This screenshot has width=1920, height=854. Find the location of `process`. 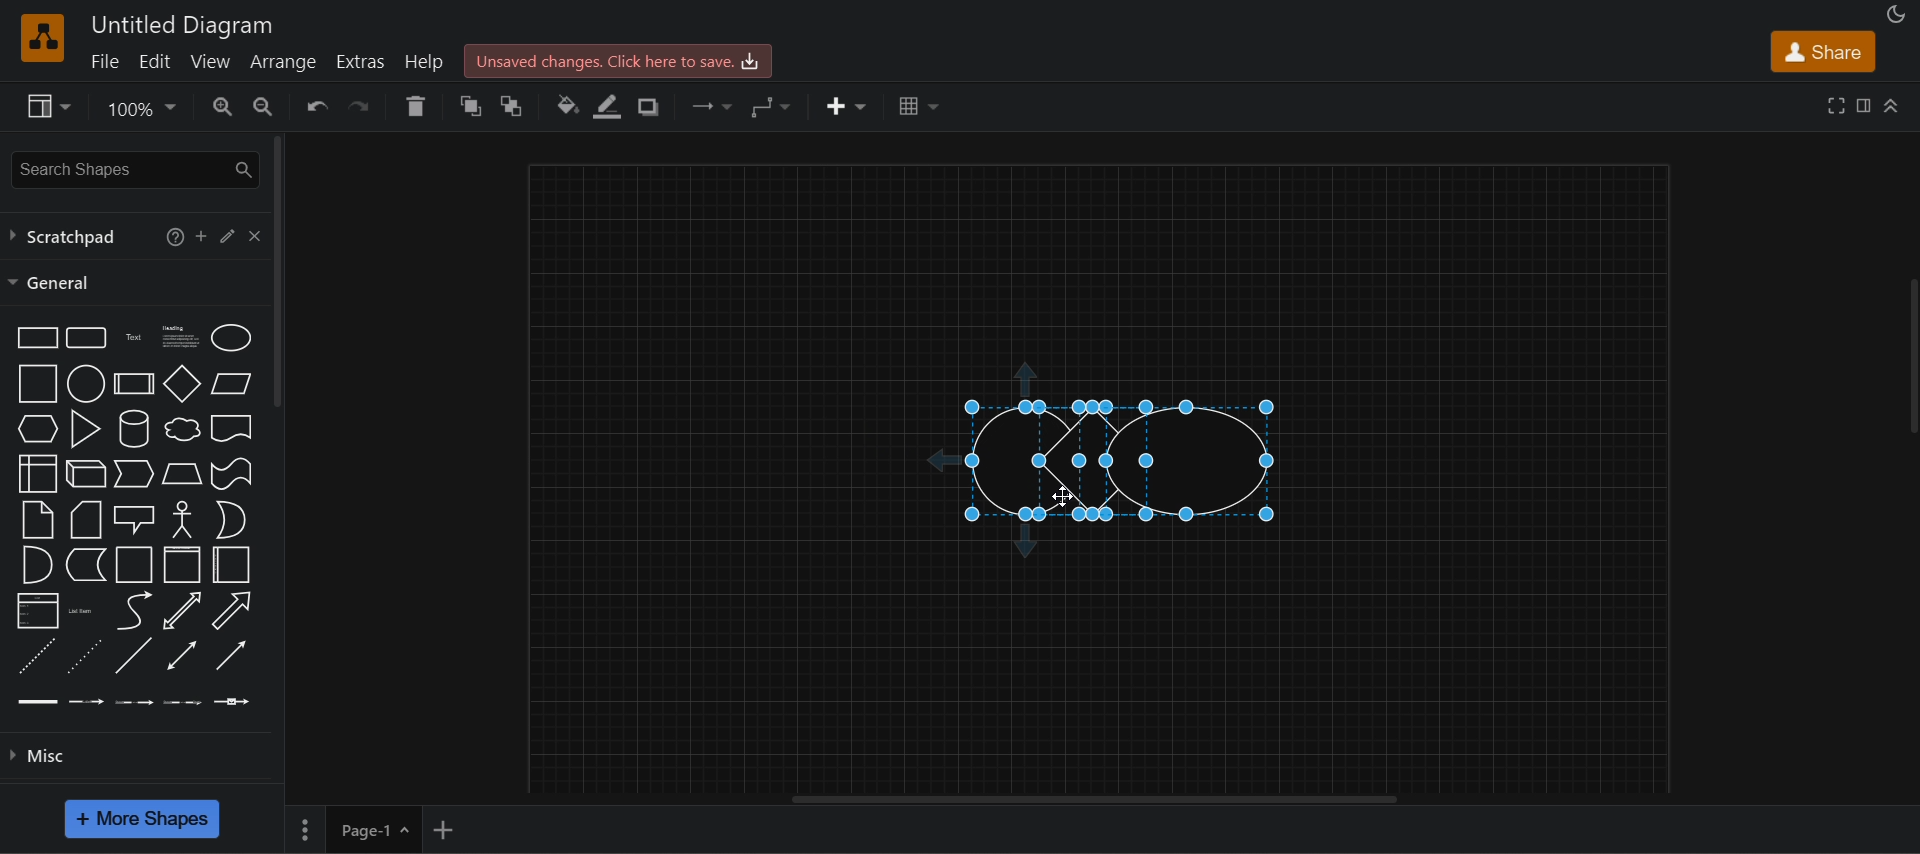

process is located at coordinates (134, 384).